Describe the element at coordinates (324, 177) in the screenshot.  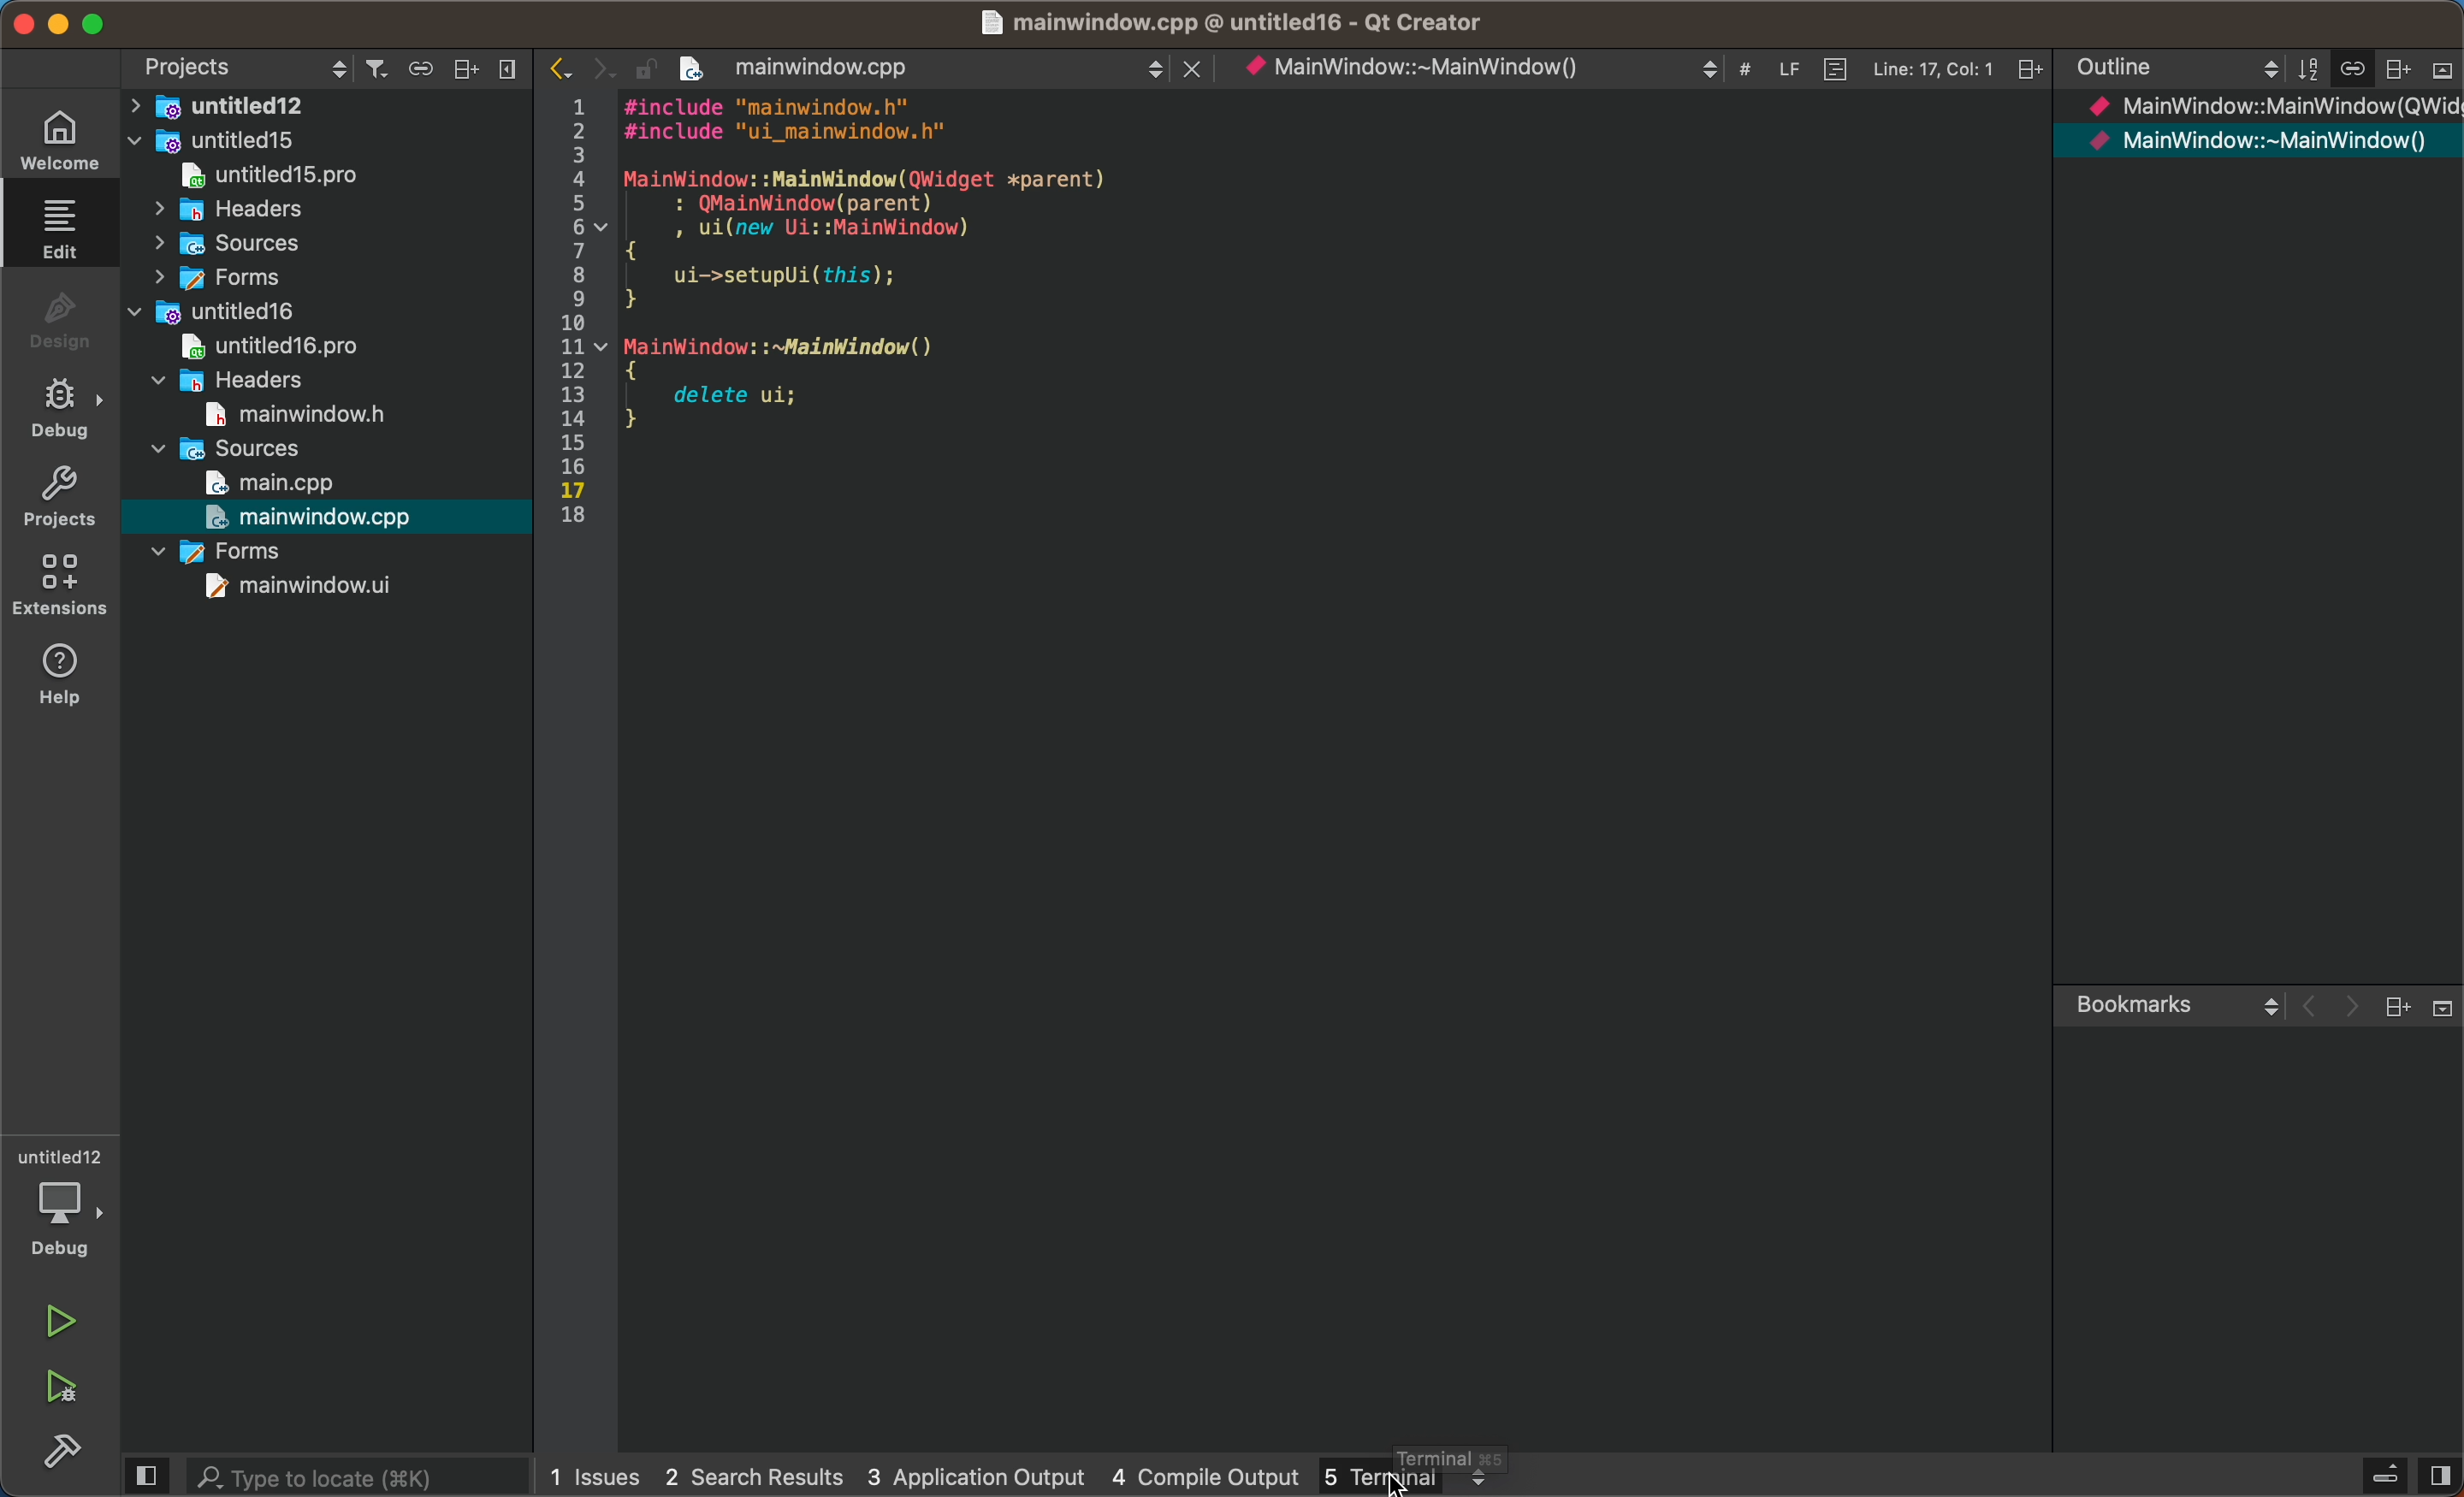
I see `file` at that location.